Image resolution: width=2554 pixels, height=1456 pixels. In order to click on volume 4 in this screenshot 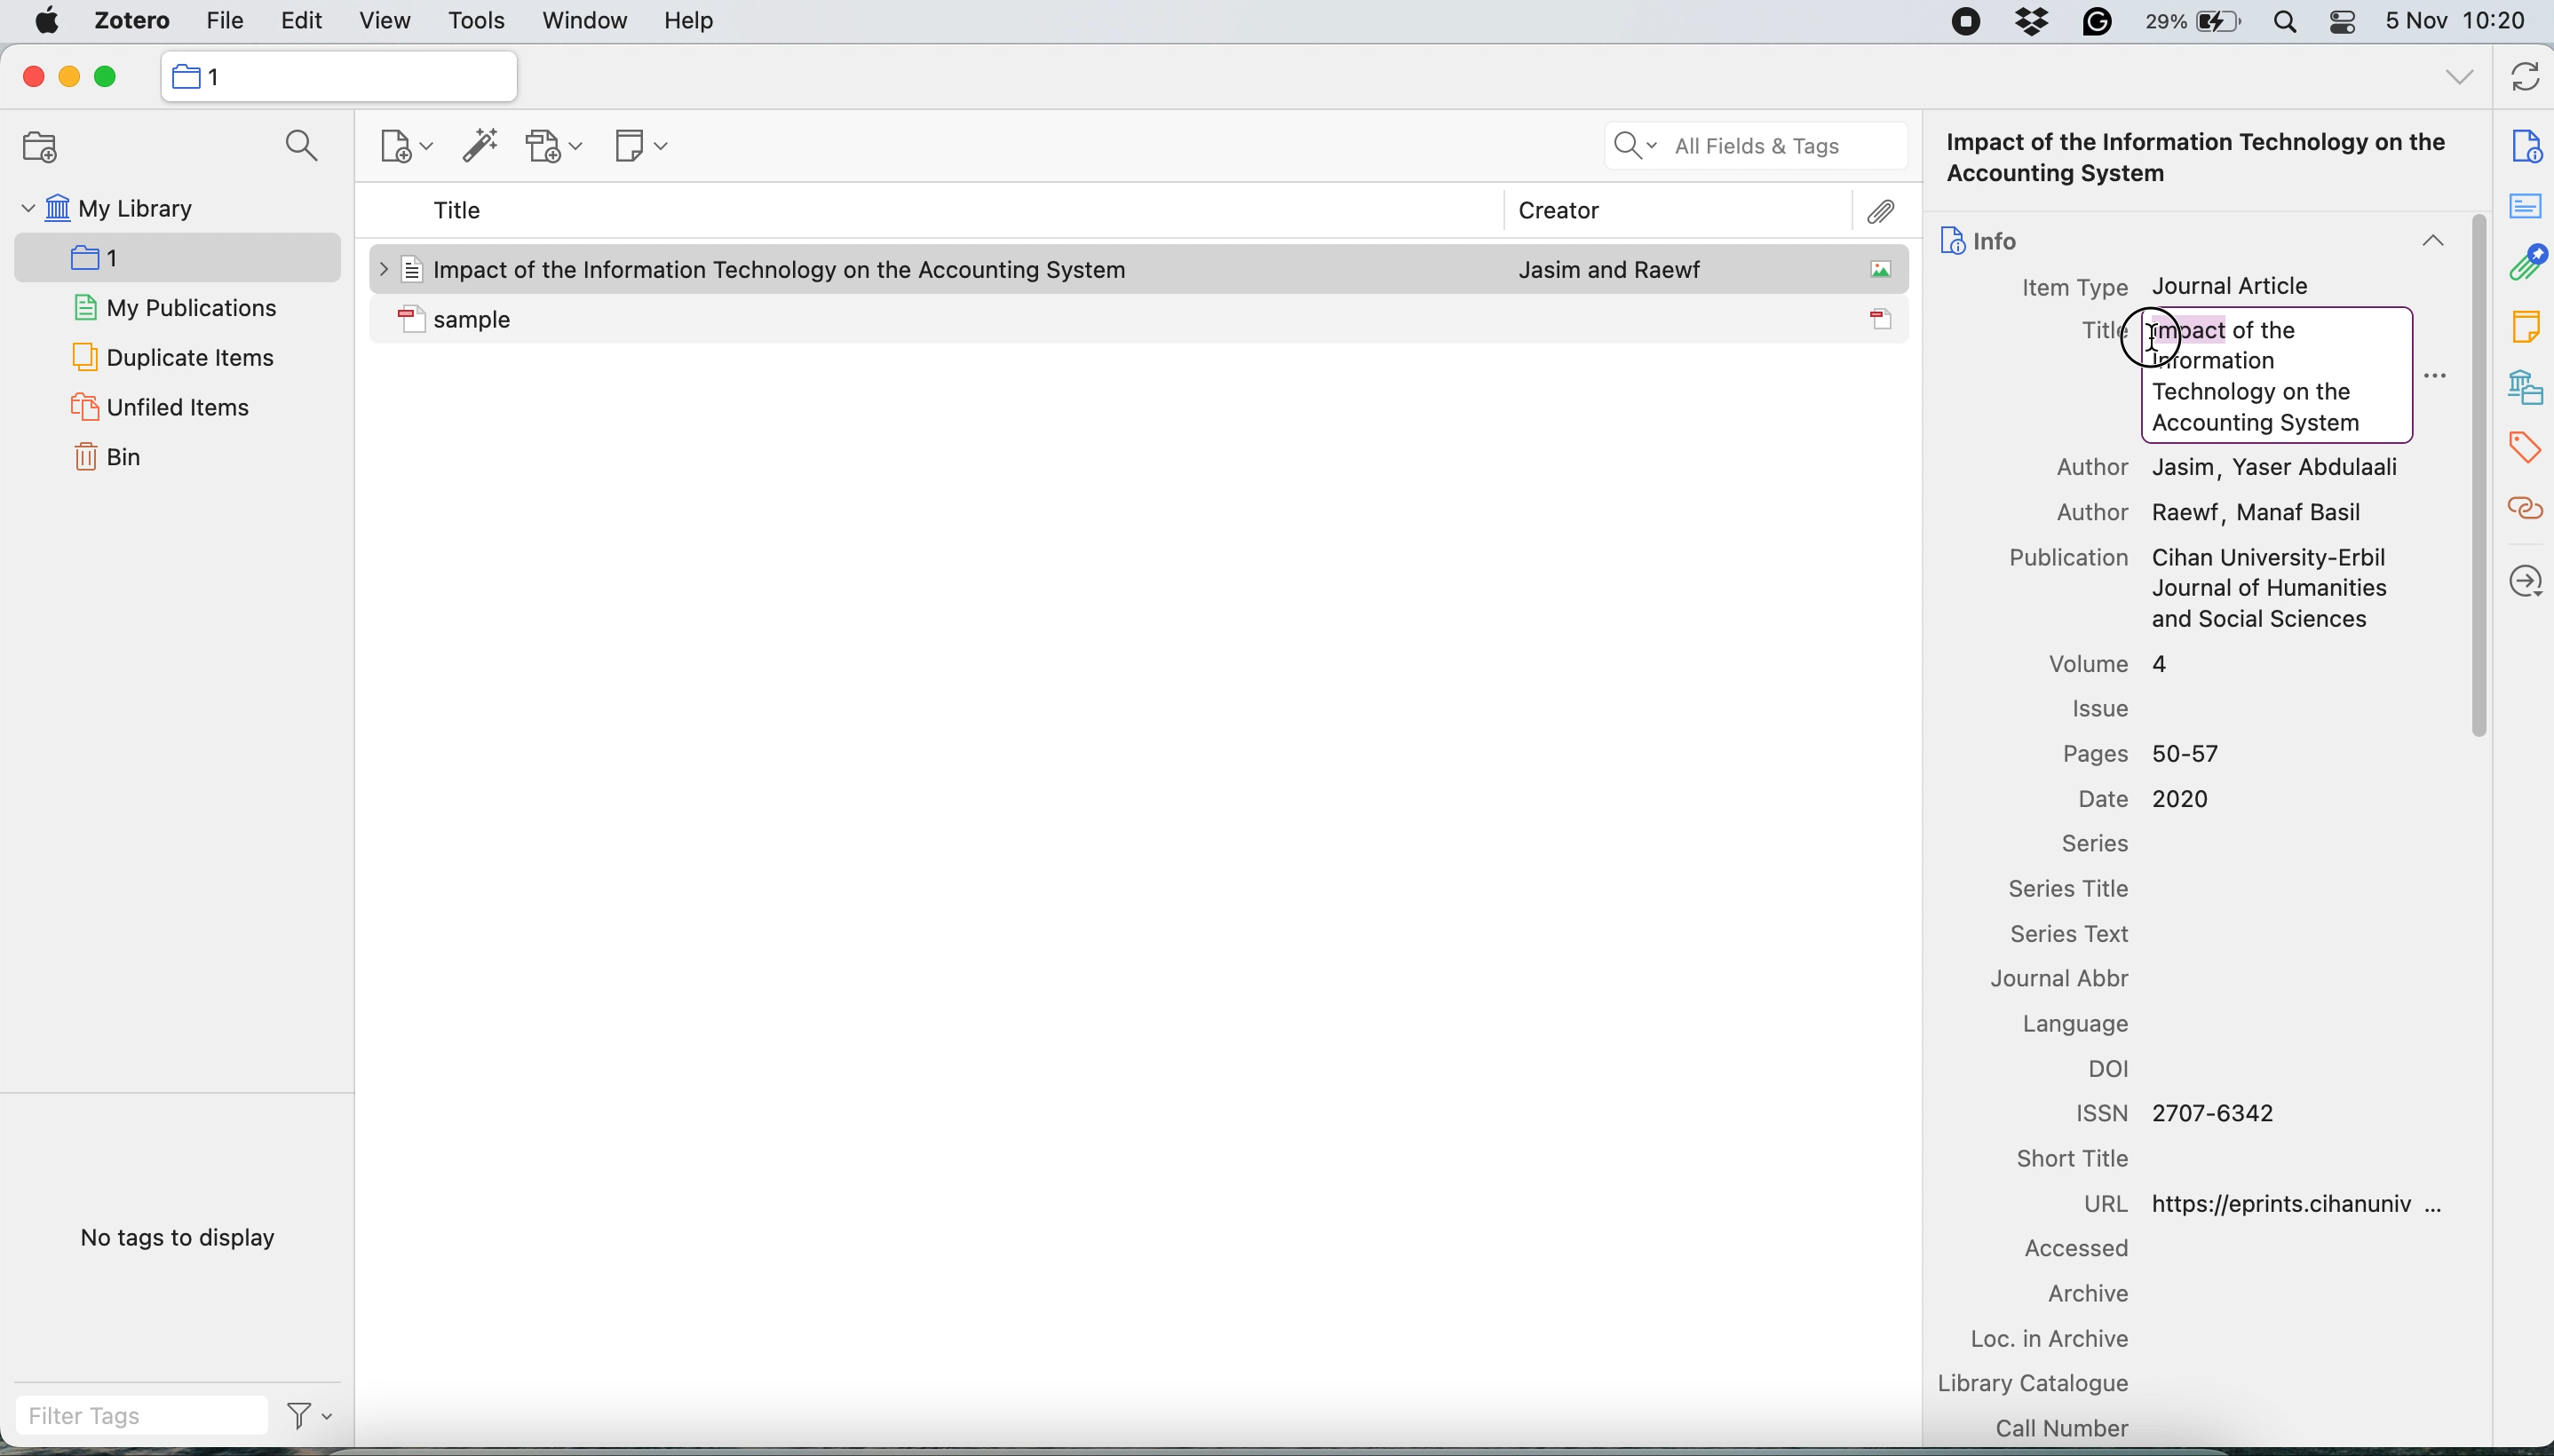, I will do `click(2112, 662)`.